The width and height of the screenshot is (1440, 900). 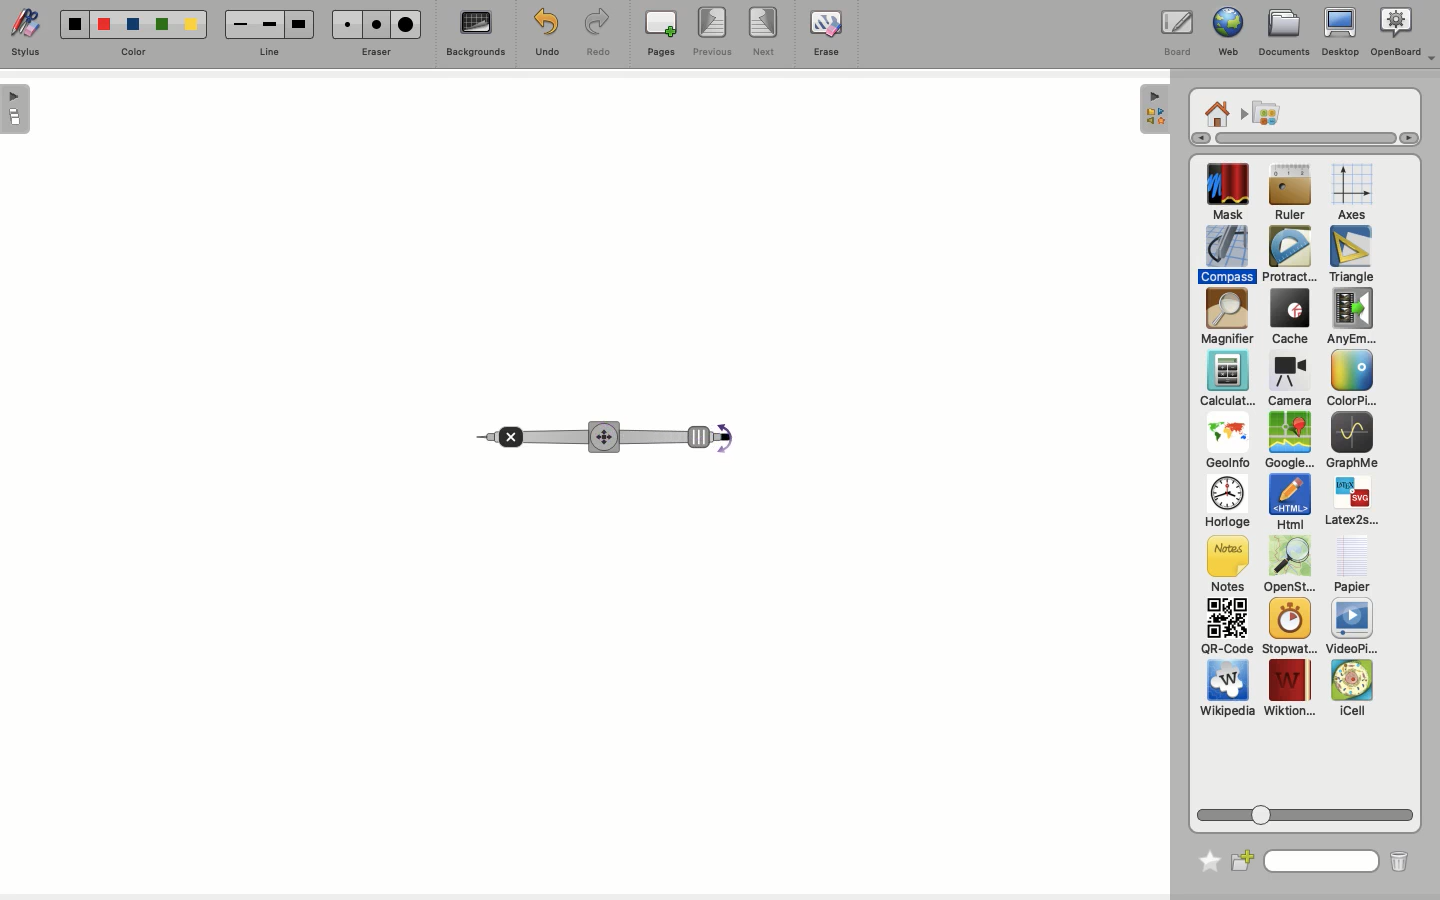 I want to click on eraser1, so click(x=346, y=24).